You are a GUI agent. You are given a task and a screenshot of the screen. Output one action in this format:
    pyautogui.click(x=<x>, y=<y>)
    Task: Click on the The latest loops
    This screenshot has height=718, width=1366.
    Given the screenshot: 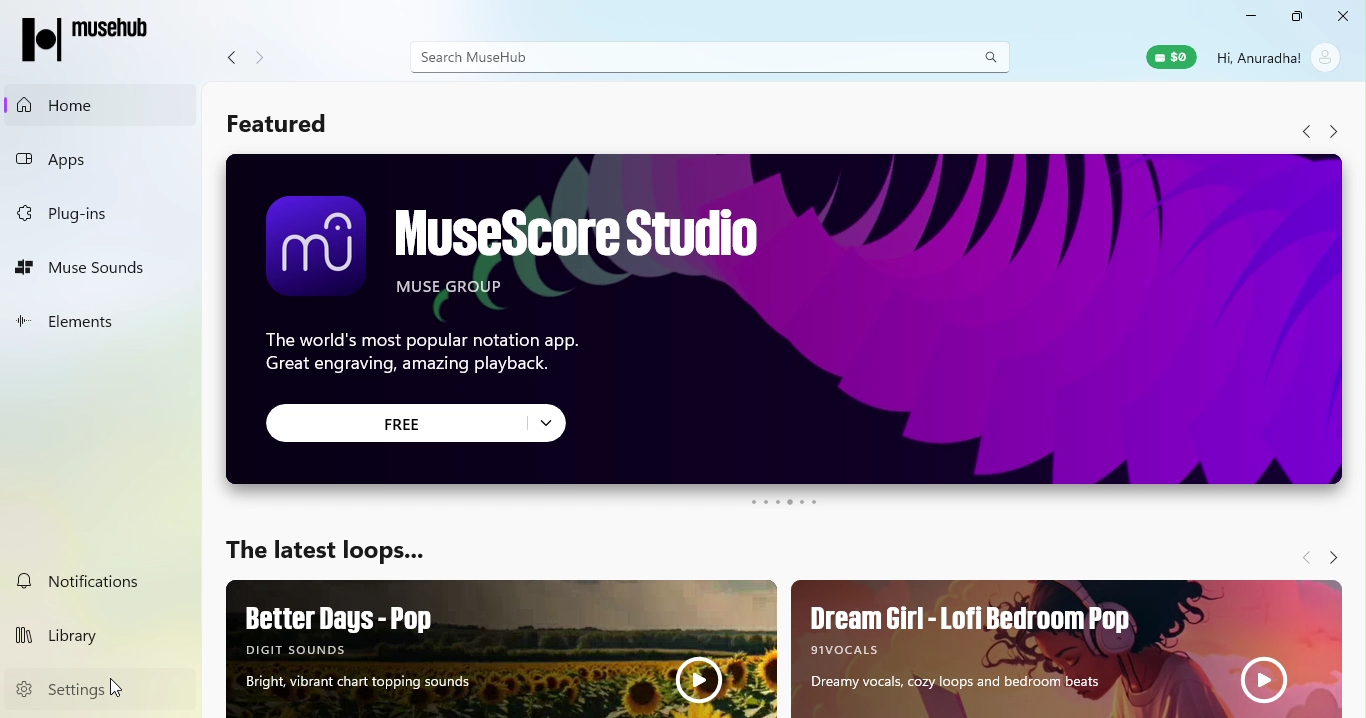 What is the action you would take?
    pyautogui.click(x=331, y=548)
    